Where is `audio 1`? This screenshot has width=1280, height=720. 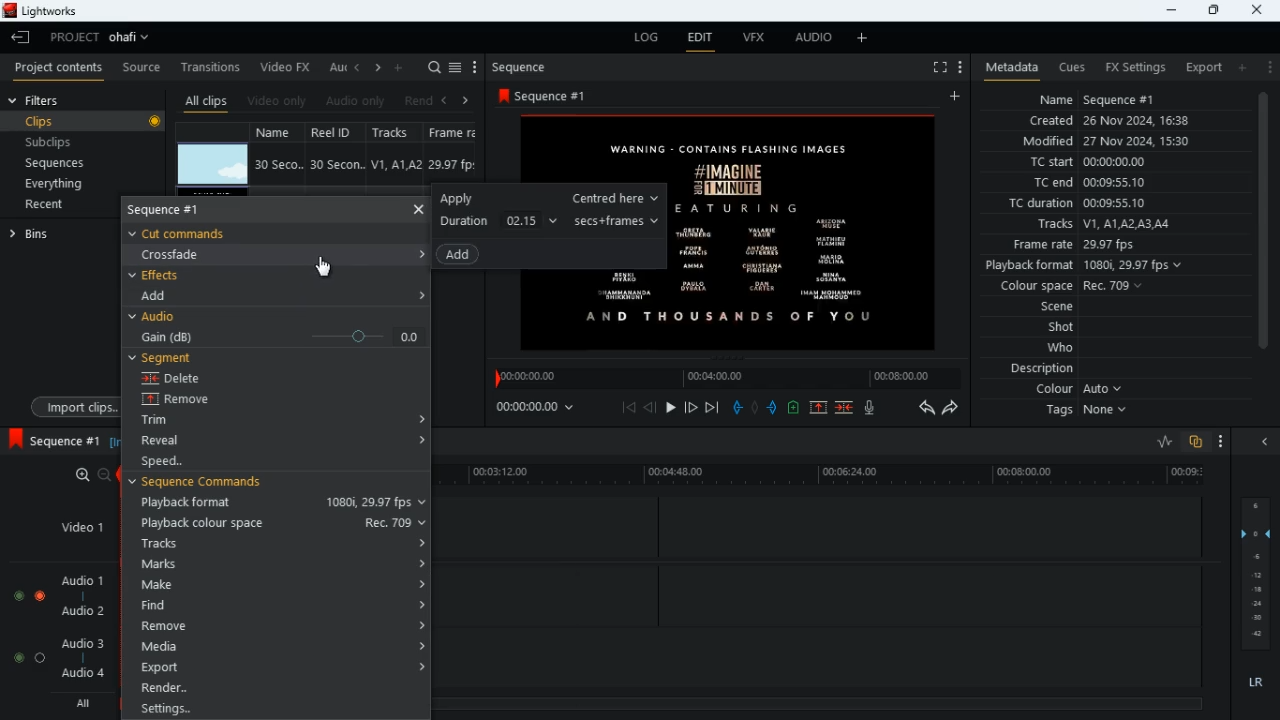 audio 1 is located at coordinates (78, 581).